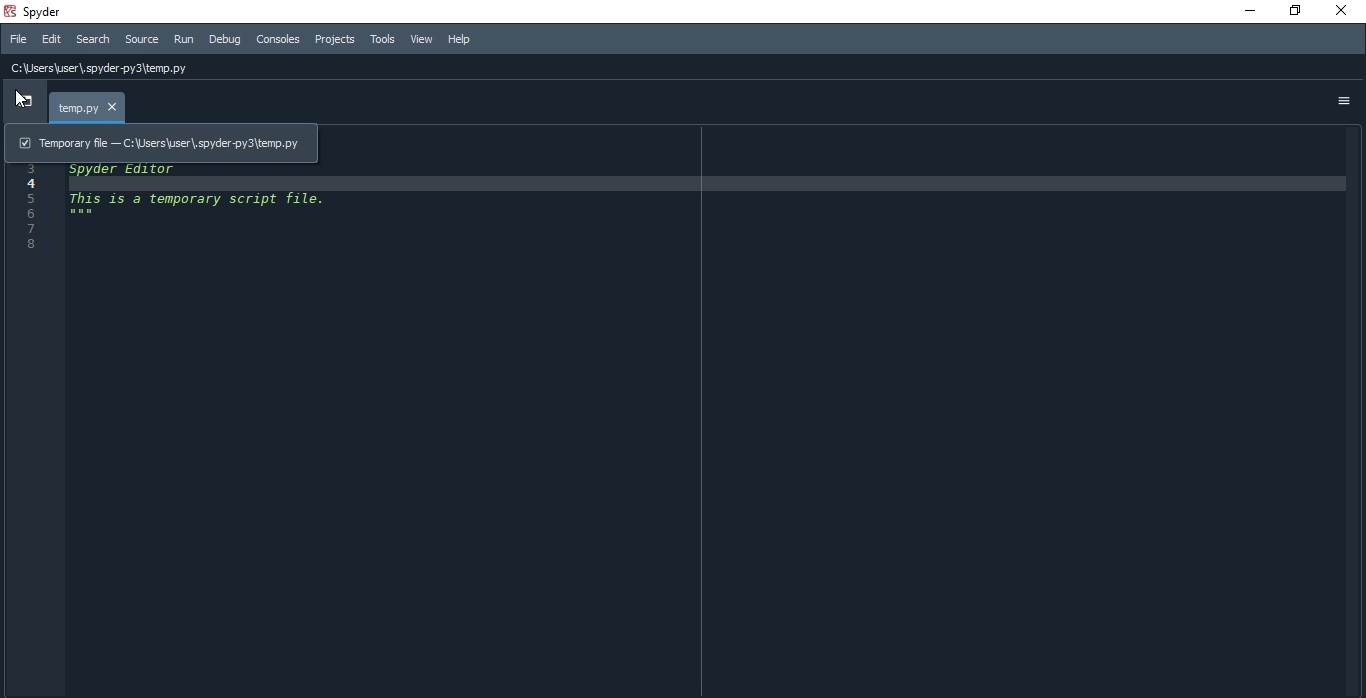  What do you see at coordinates (184, 41) in the screenshot?
I see `Run` at bounding box center [184, 41].